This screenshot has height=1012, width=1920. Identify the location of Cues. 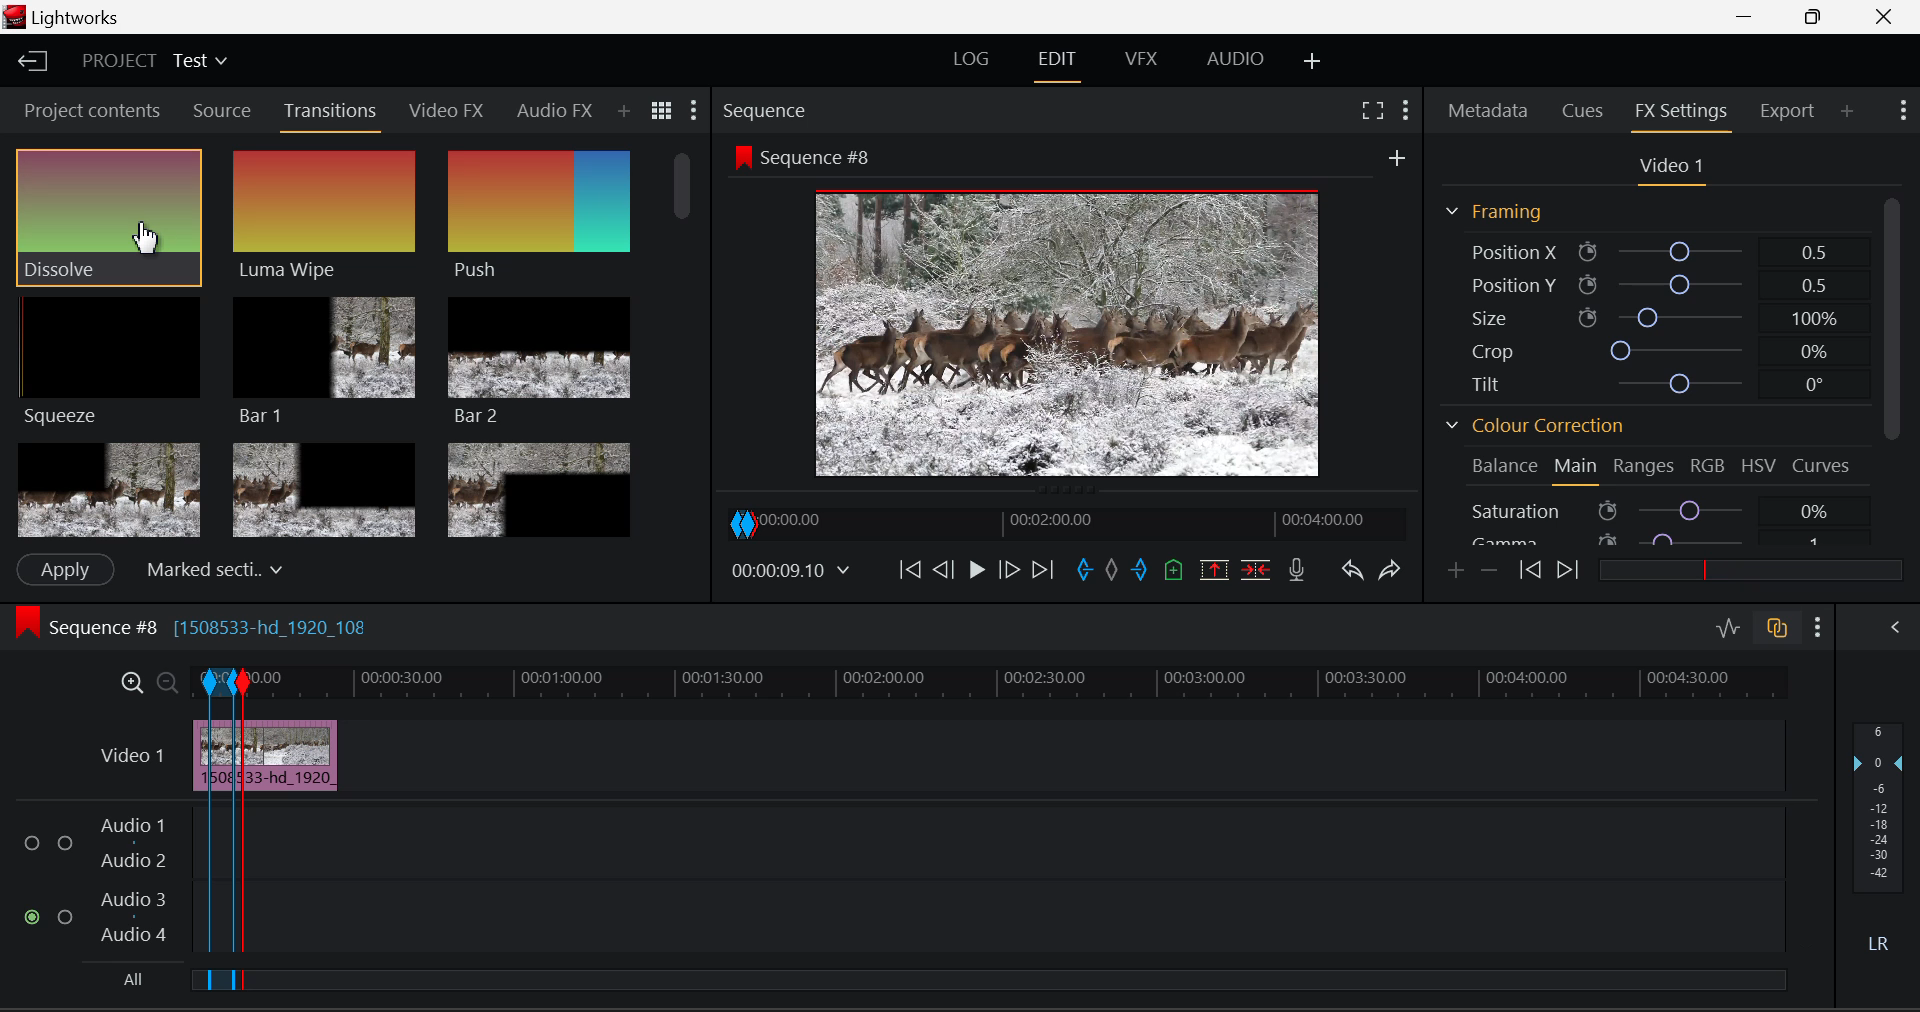
(1580, 112).